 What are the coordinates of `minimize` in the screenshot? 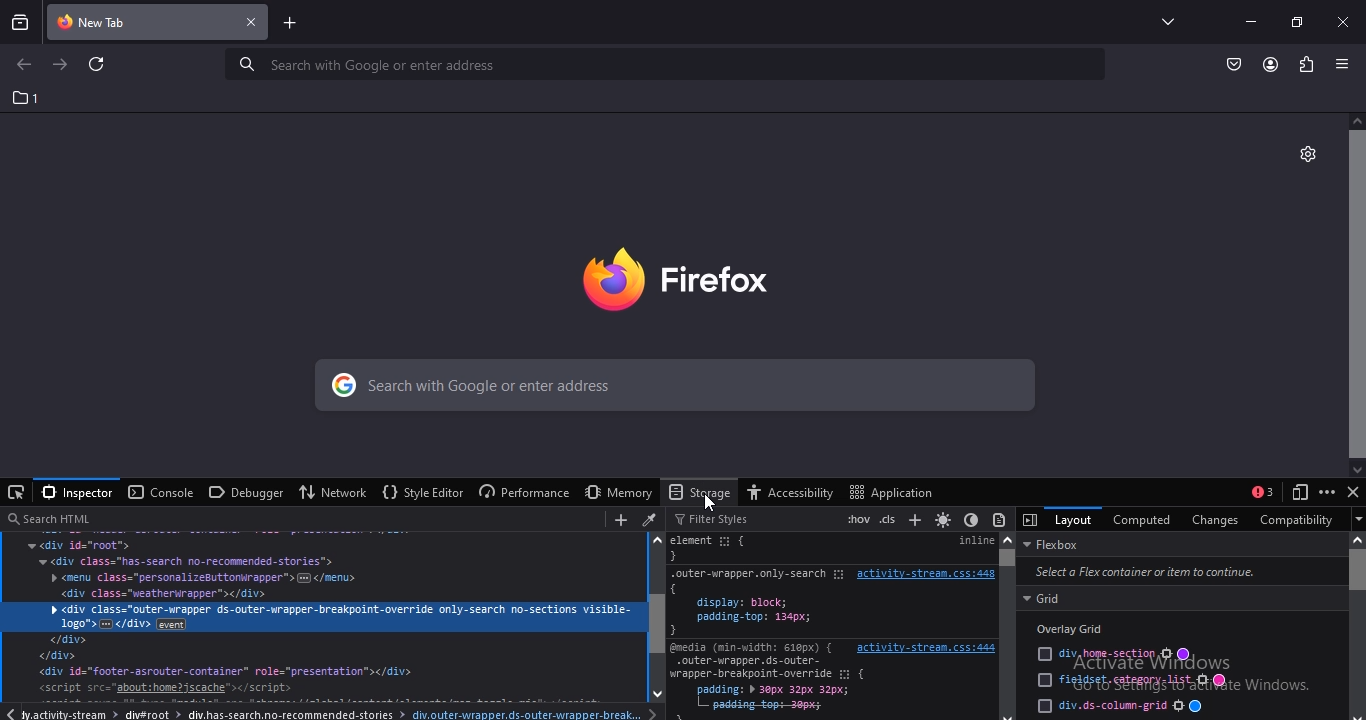 It's located at (1250, 21).